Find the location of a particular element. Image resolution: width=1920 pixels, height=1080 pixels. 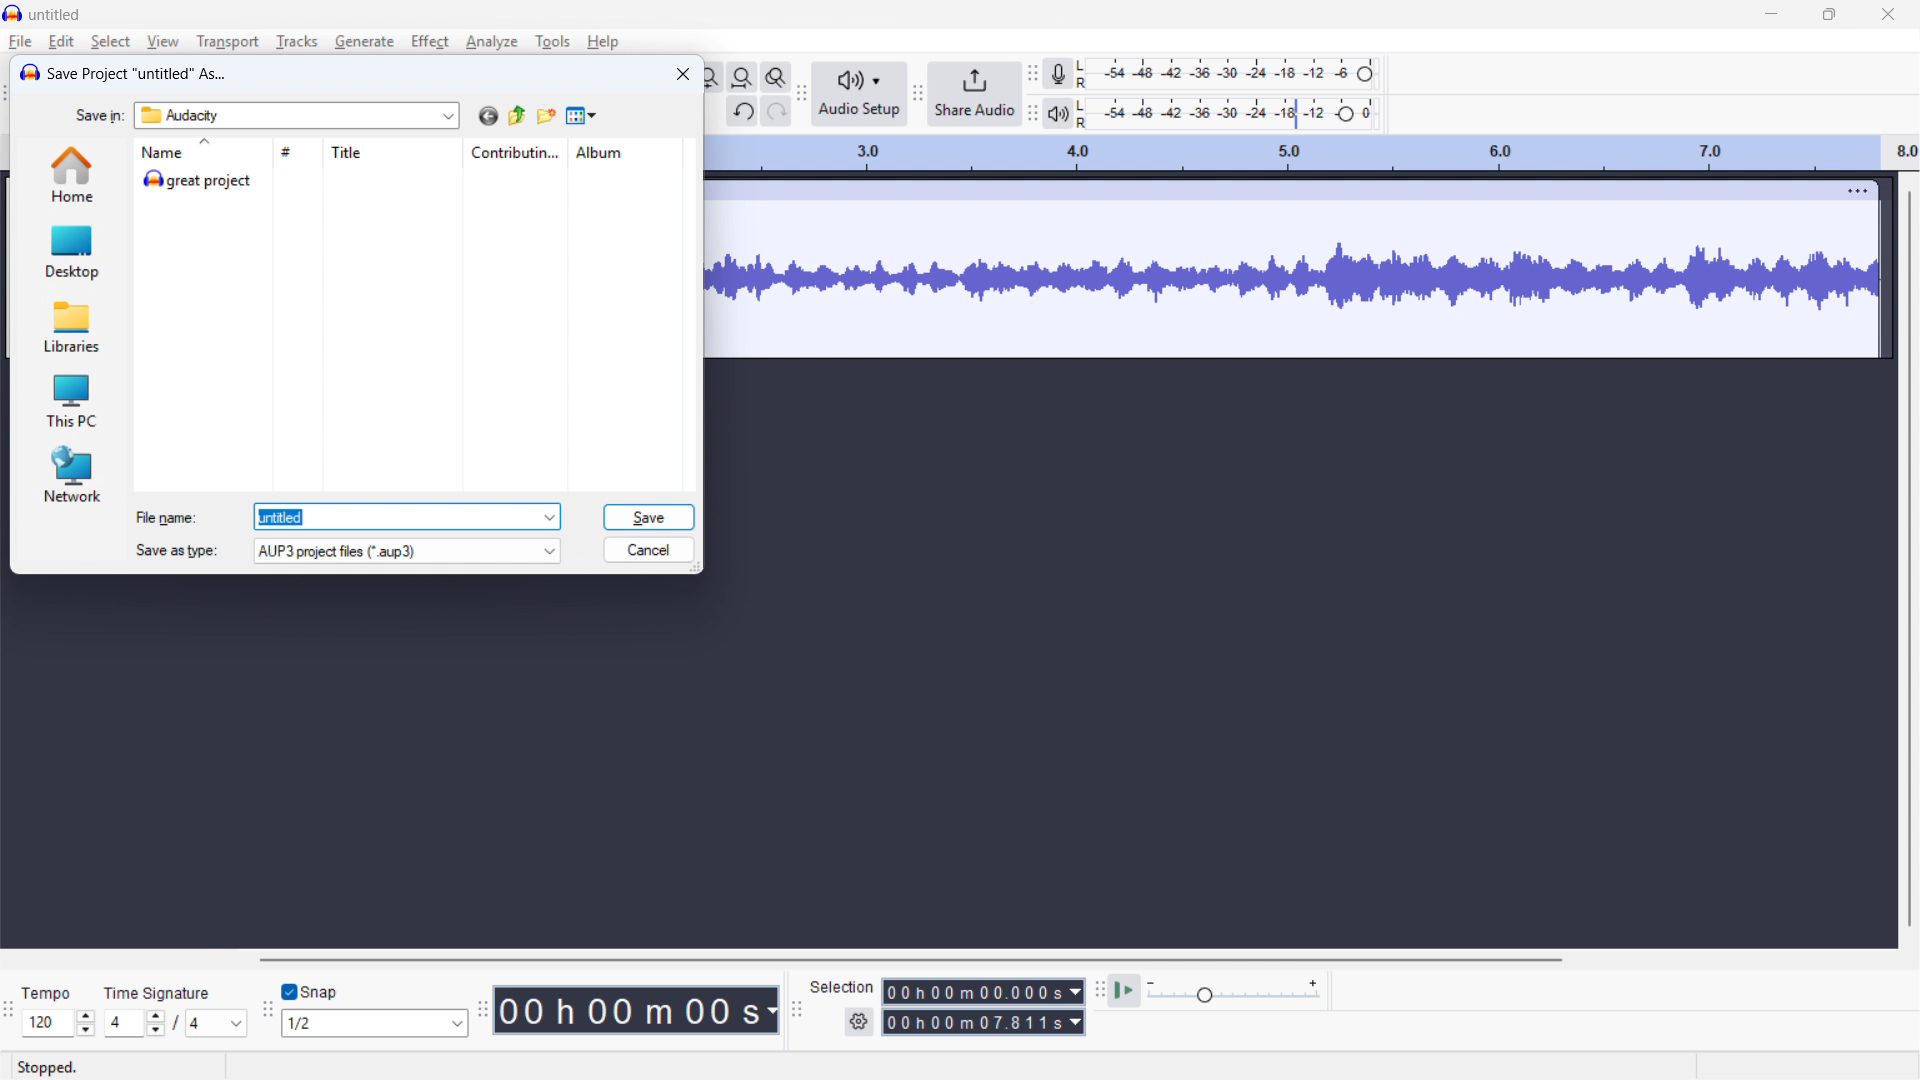

network is located at coordinates (71, 474).